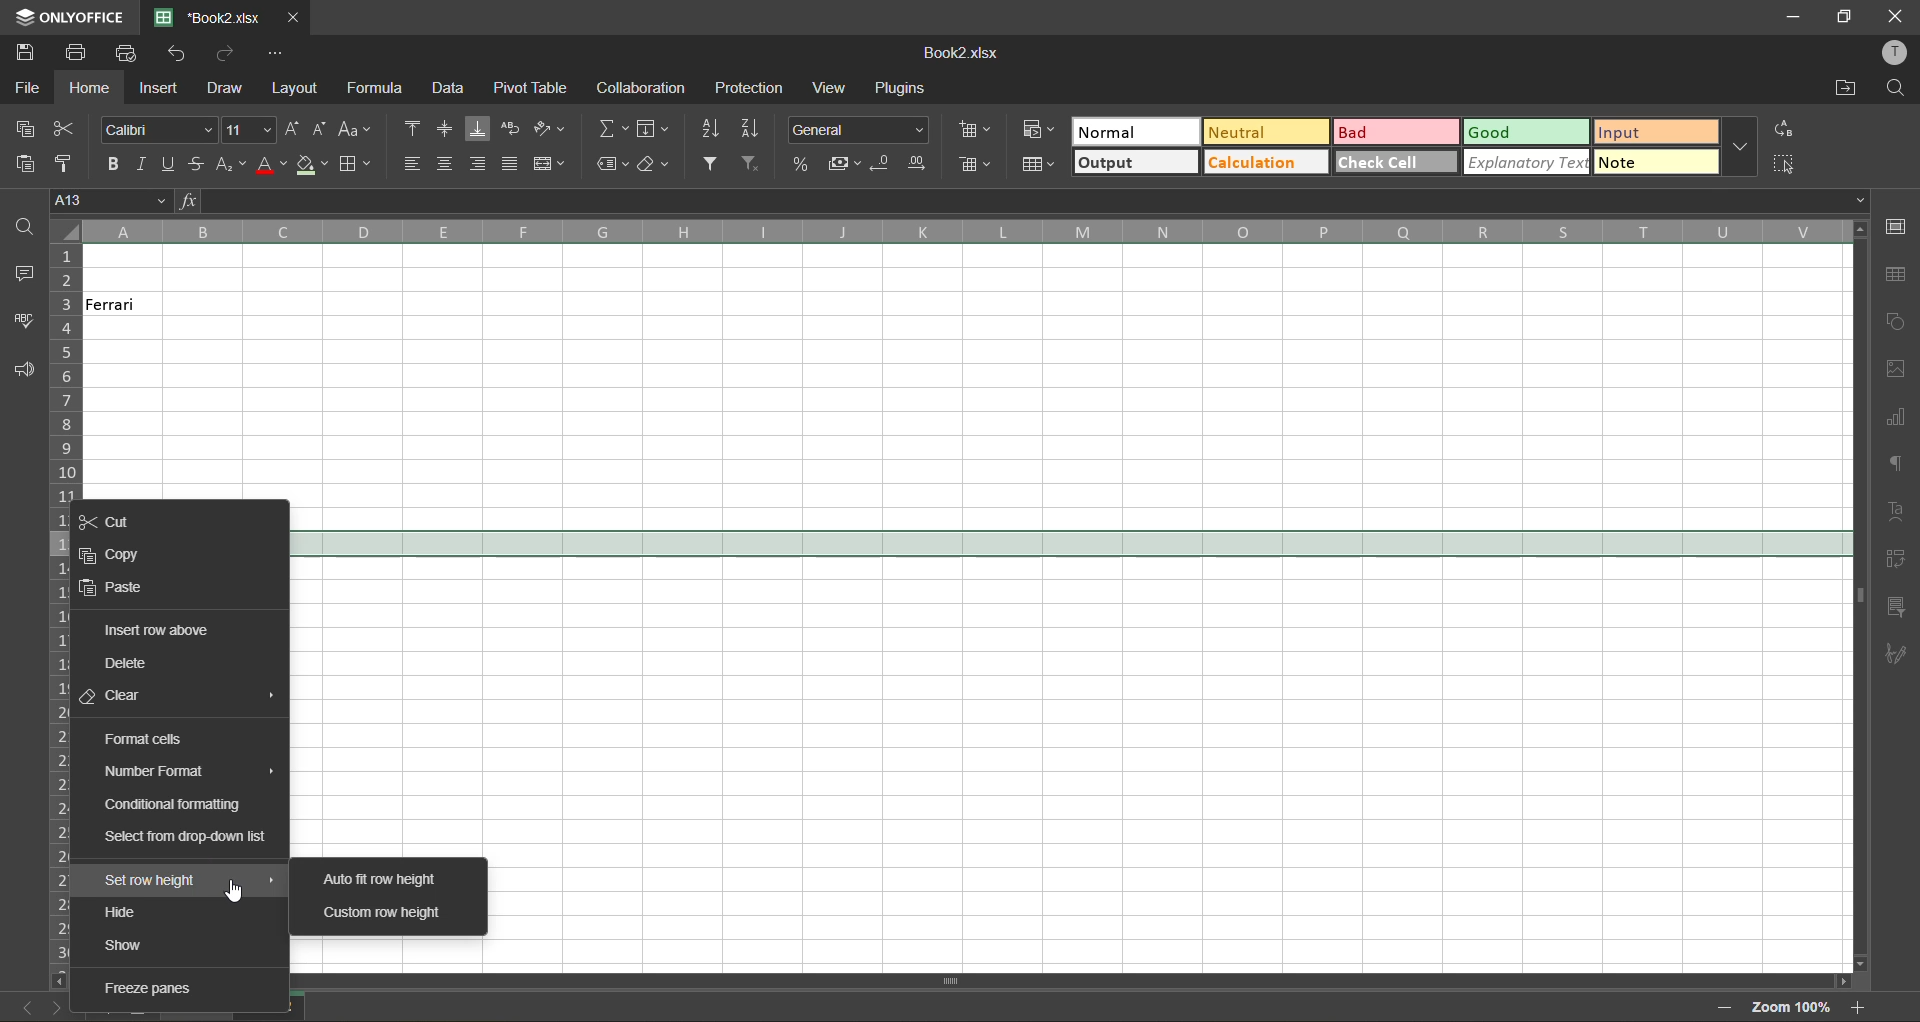 The height and width of the screenshot is (1022, 1920). I want to click on slicer, so click(1898, 609).